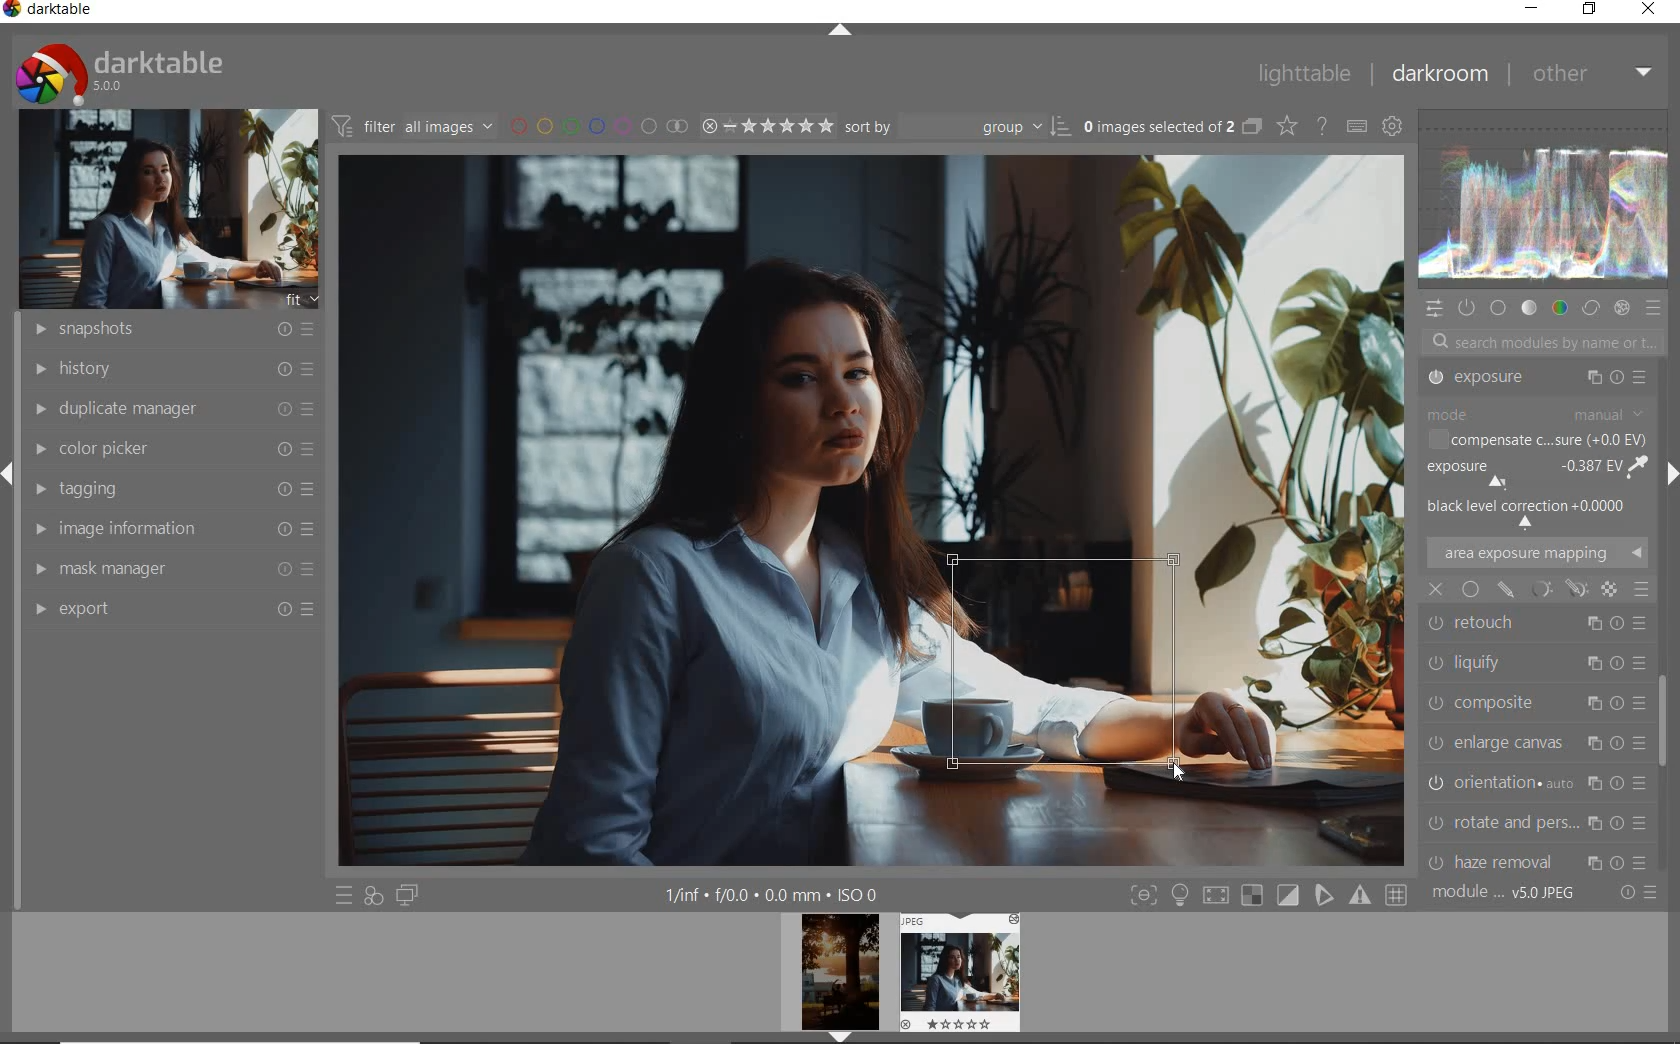 The width and height of the screenshot is (1680, 1044). I want to click on SELECTED IMAGES, so click(1155, 127).